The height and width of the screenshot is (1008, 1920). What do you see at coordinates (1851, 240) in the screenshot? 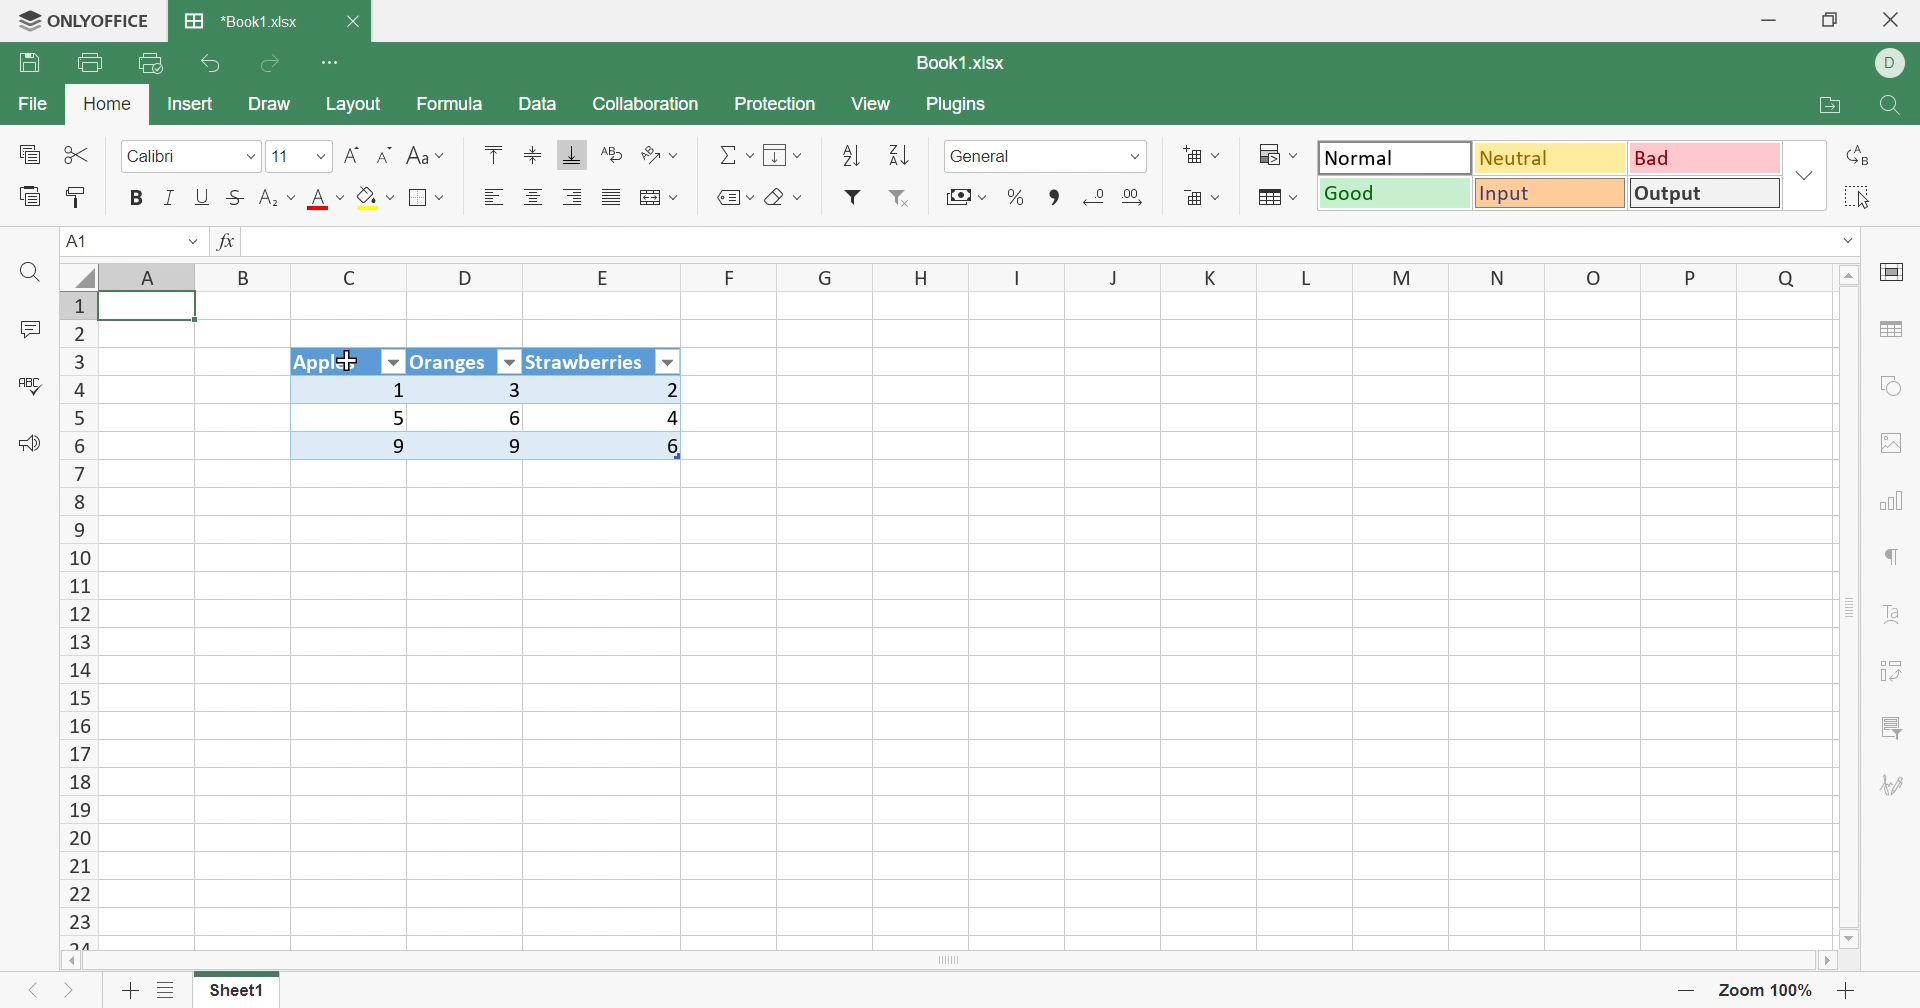
I see `Drop Down` at bounding box center [1851, 240].